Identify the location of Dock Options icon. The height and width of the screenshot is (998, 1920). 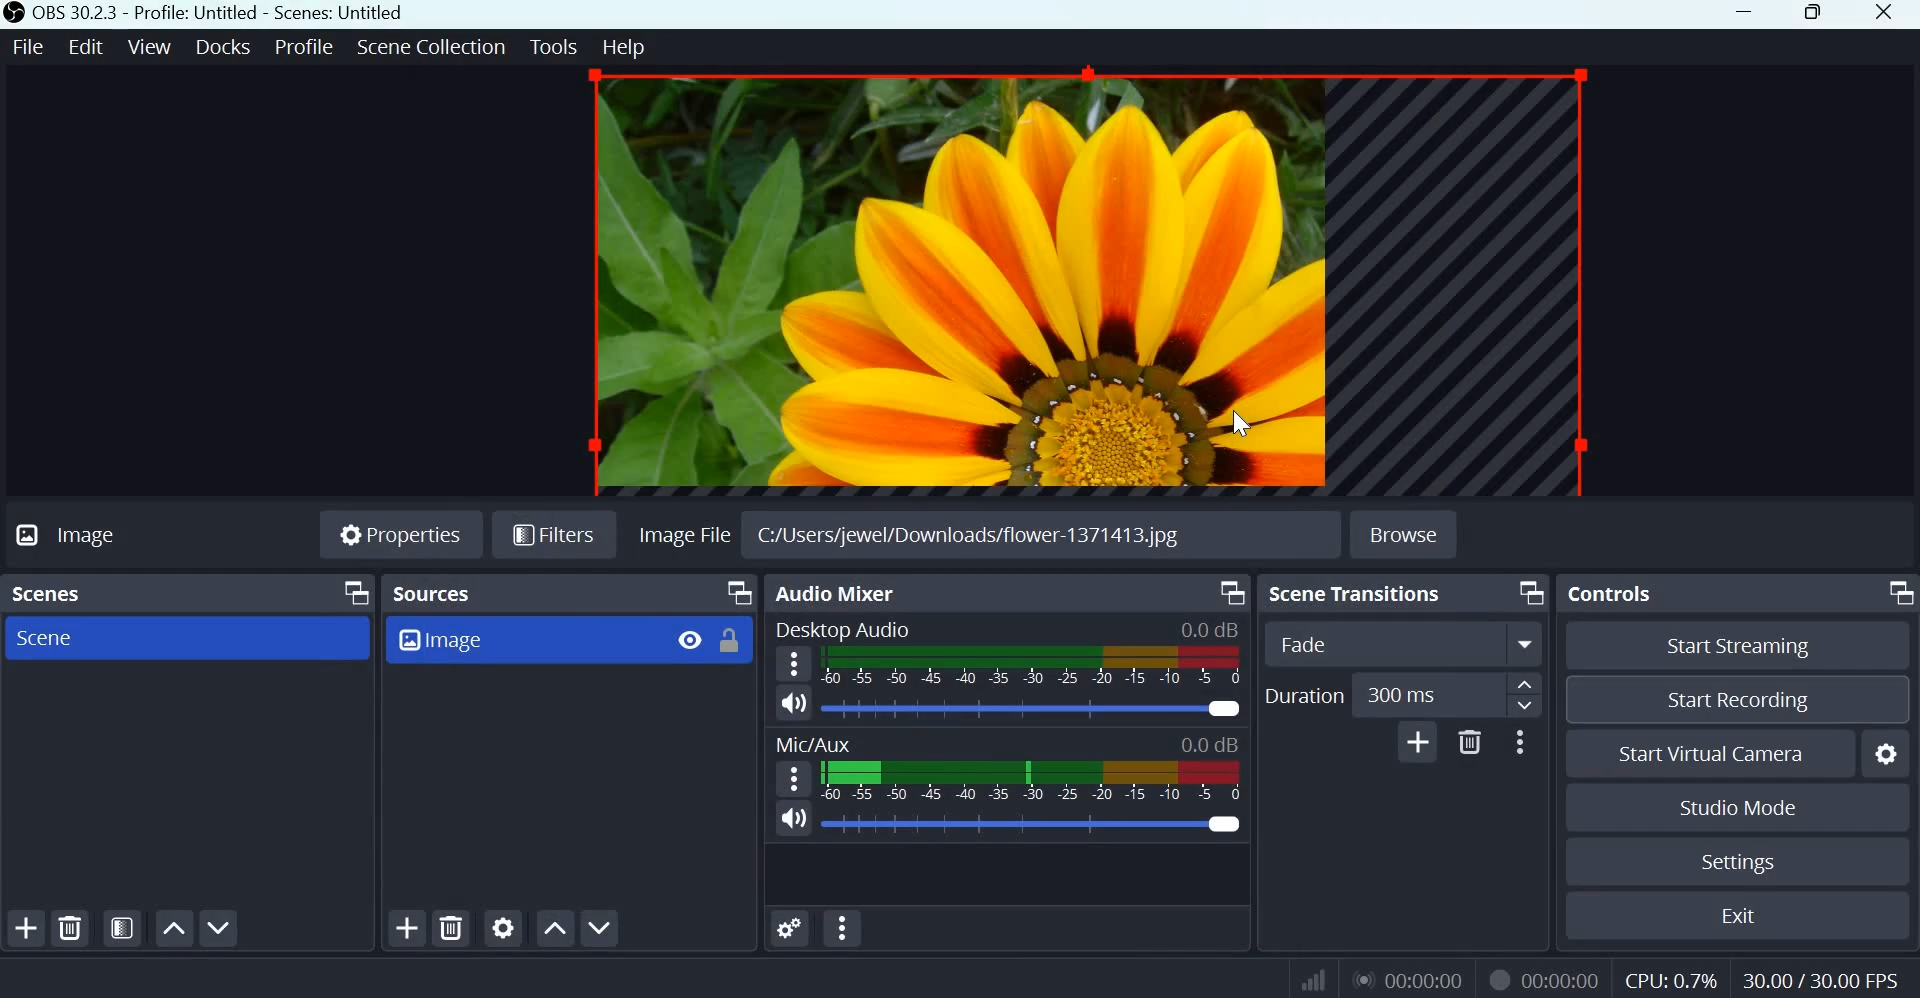
(1896, 594).